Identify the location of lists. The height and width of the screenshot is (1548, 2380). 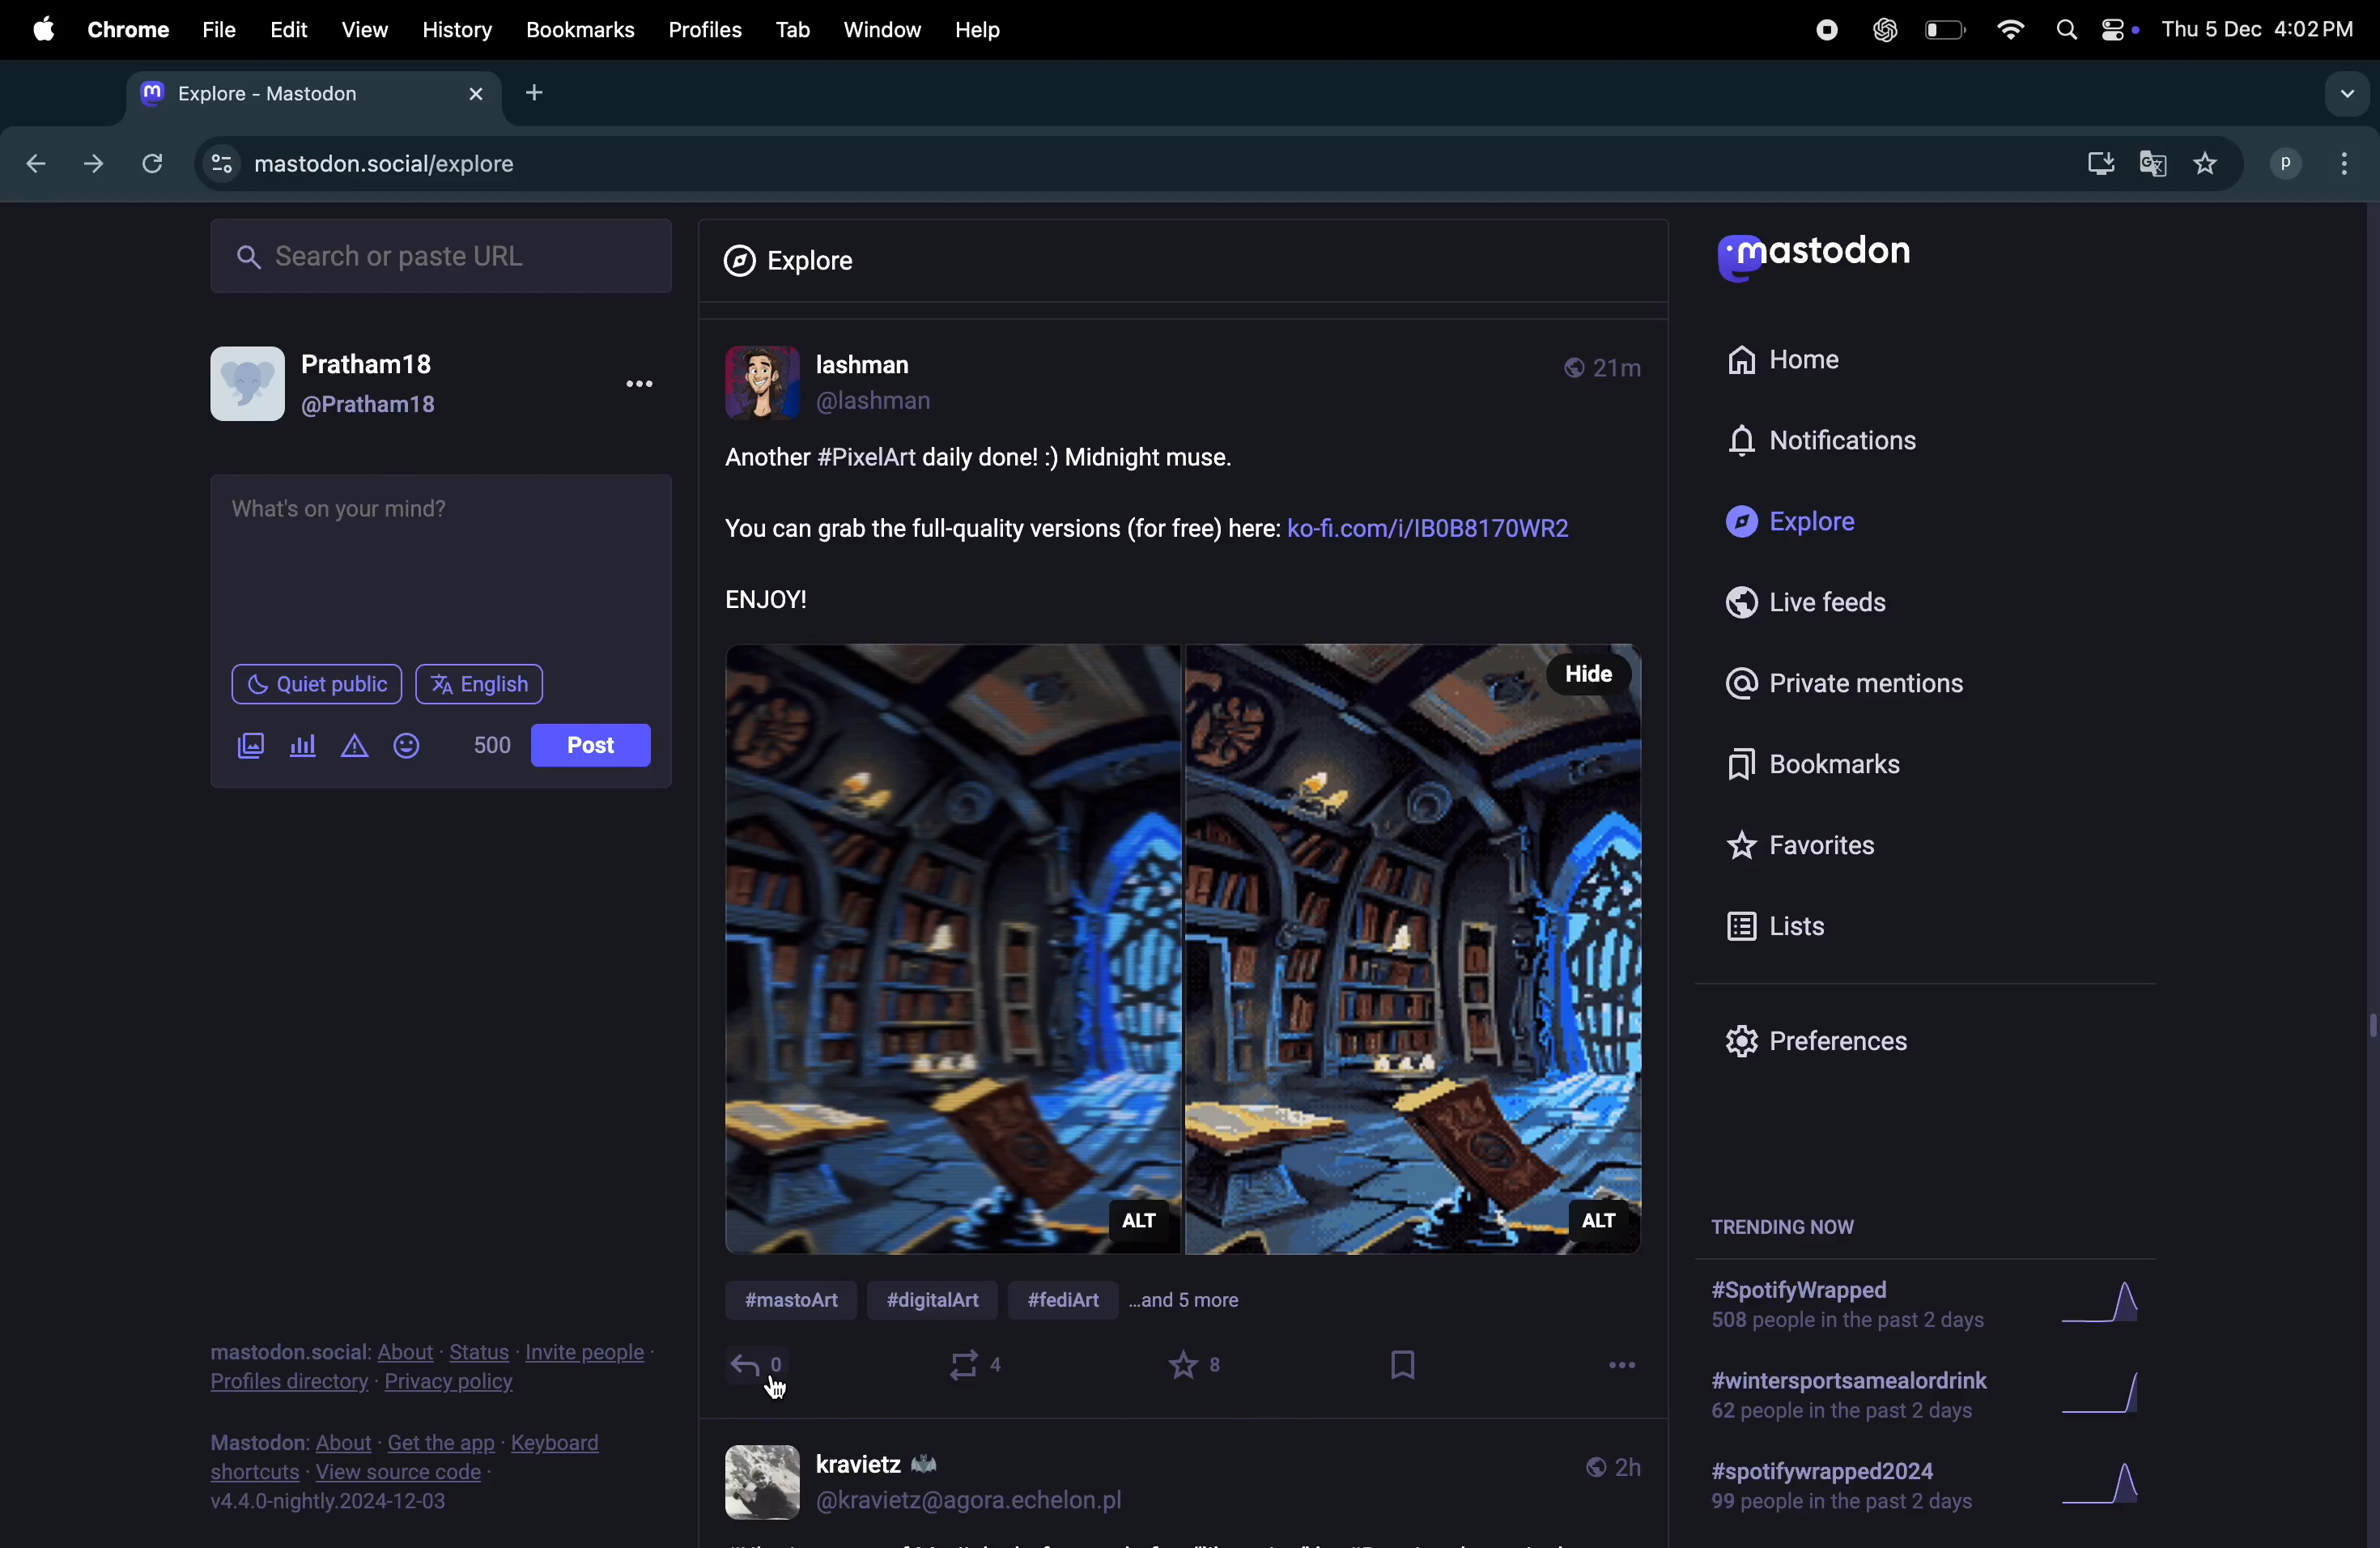
(1803, 923).